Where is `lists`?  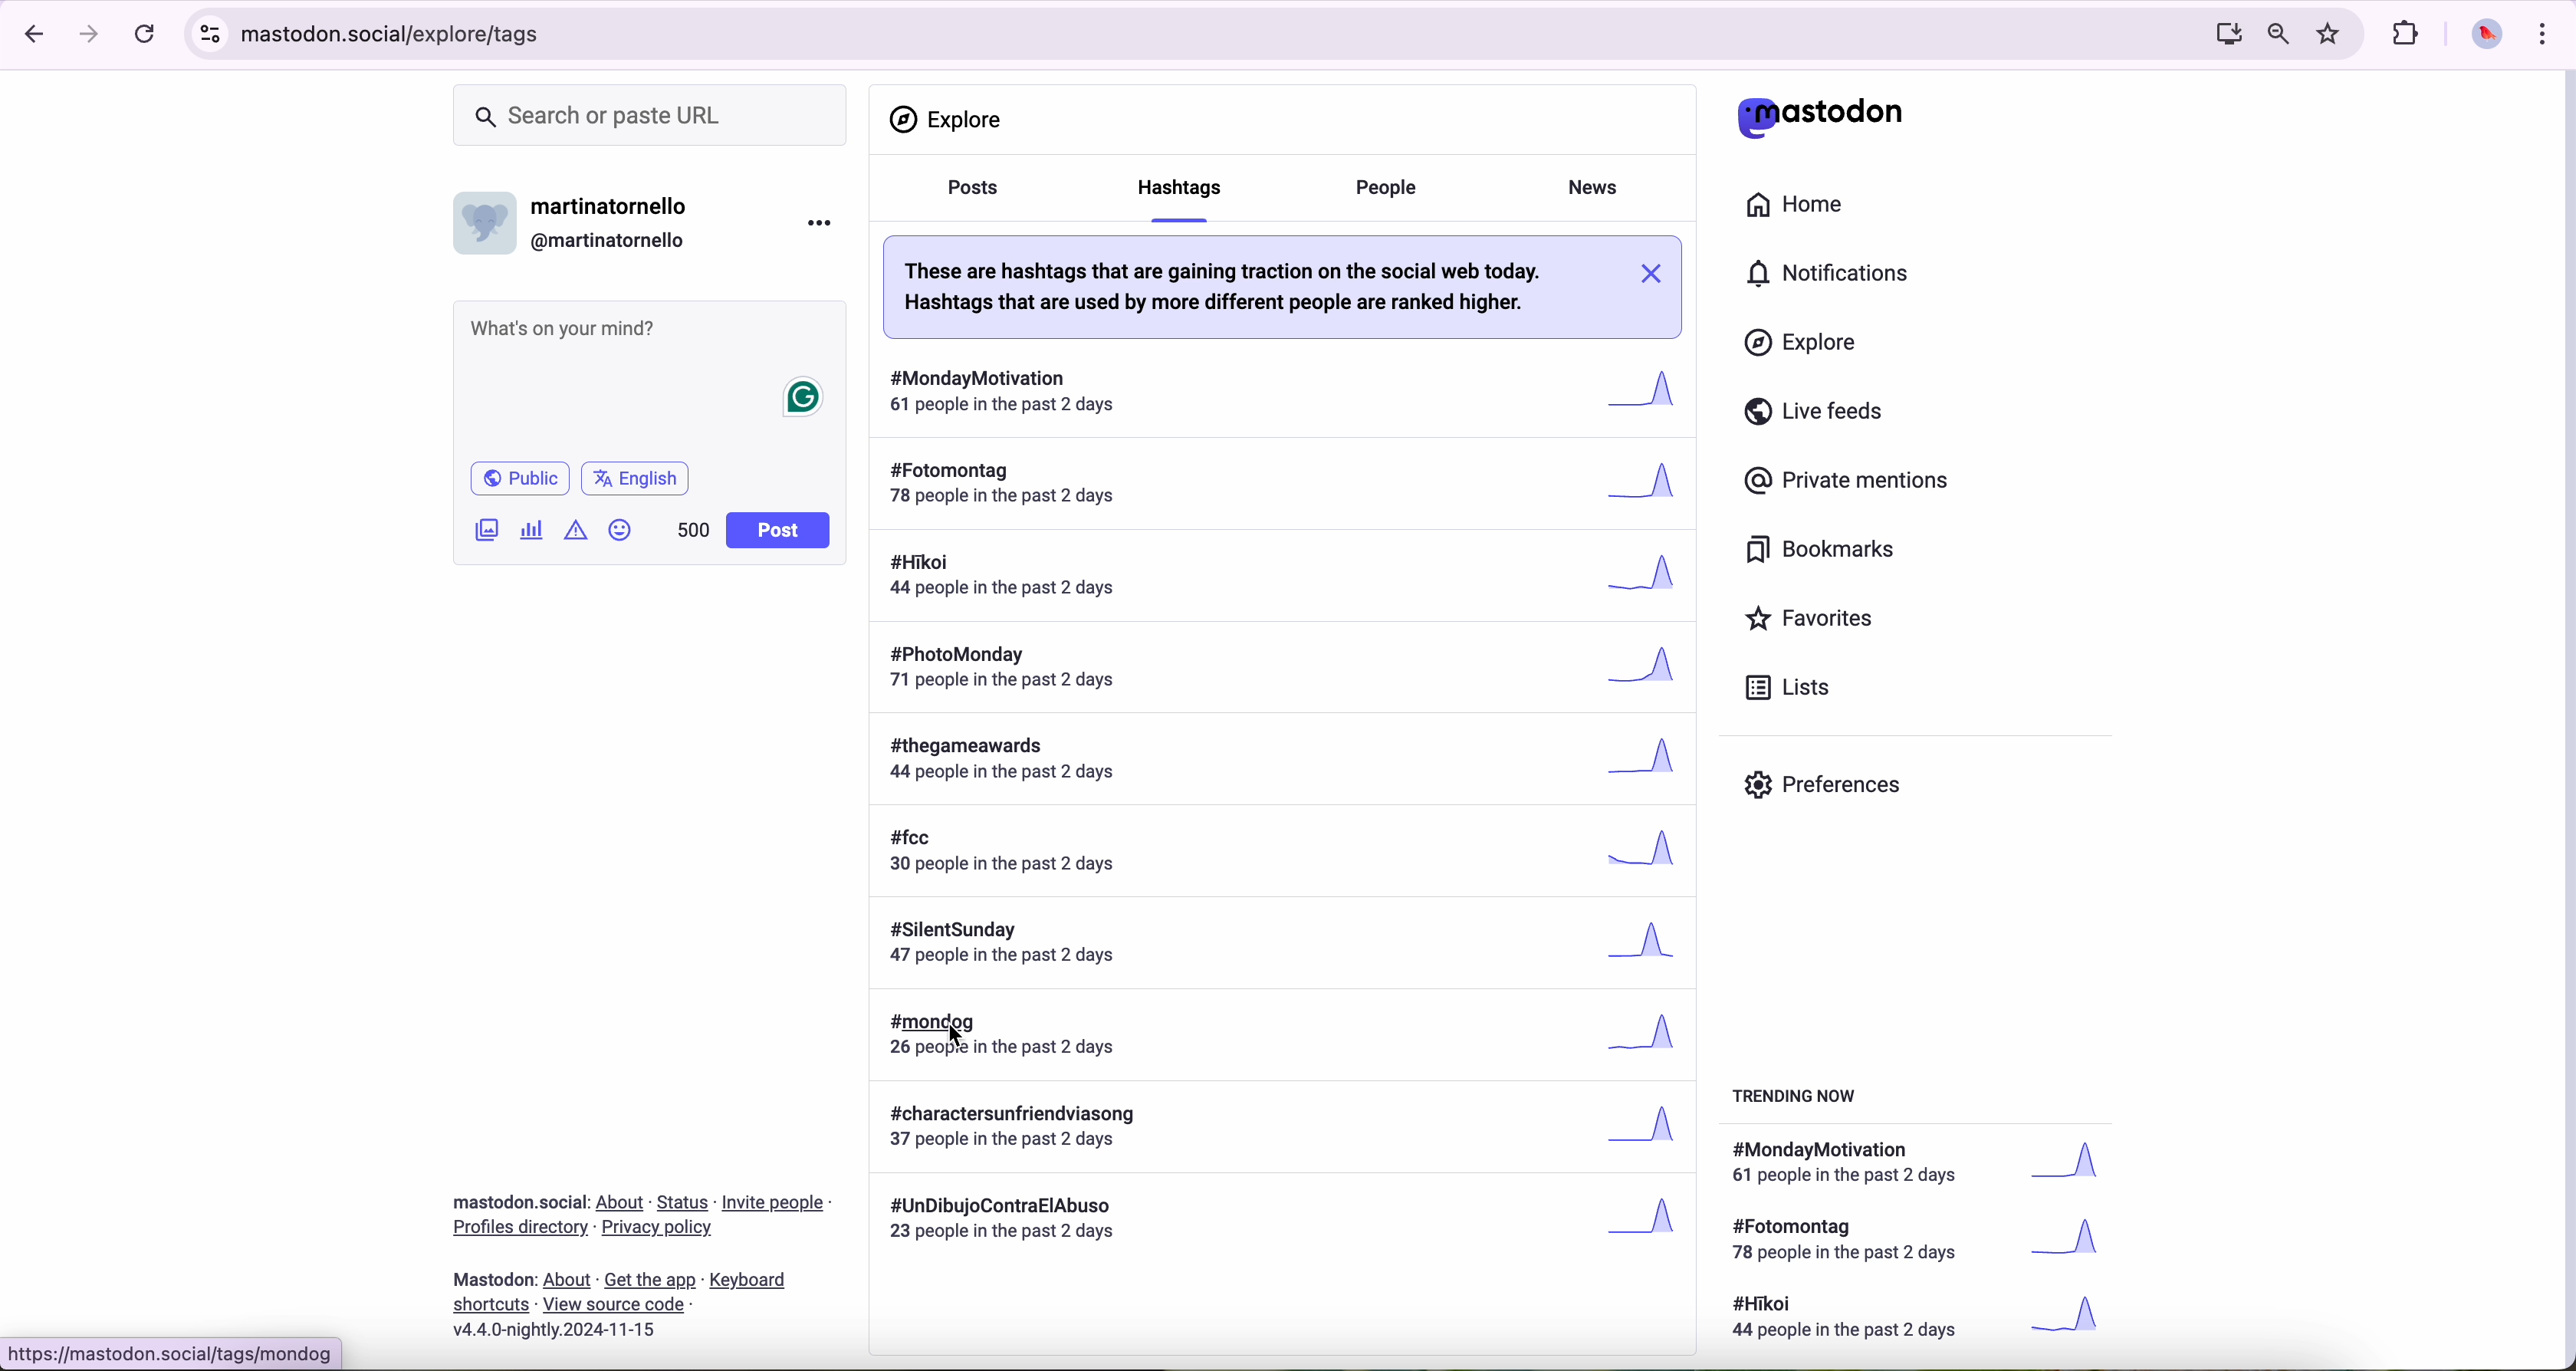 lists is located at coordinates (1795, 688).